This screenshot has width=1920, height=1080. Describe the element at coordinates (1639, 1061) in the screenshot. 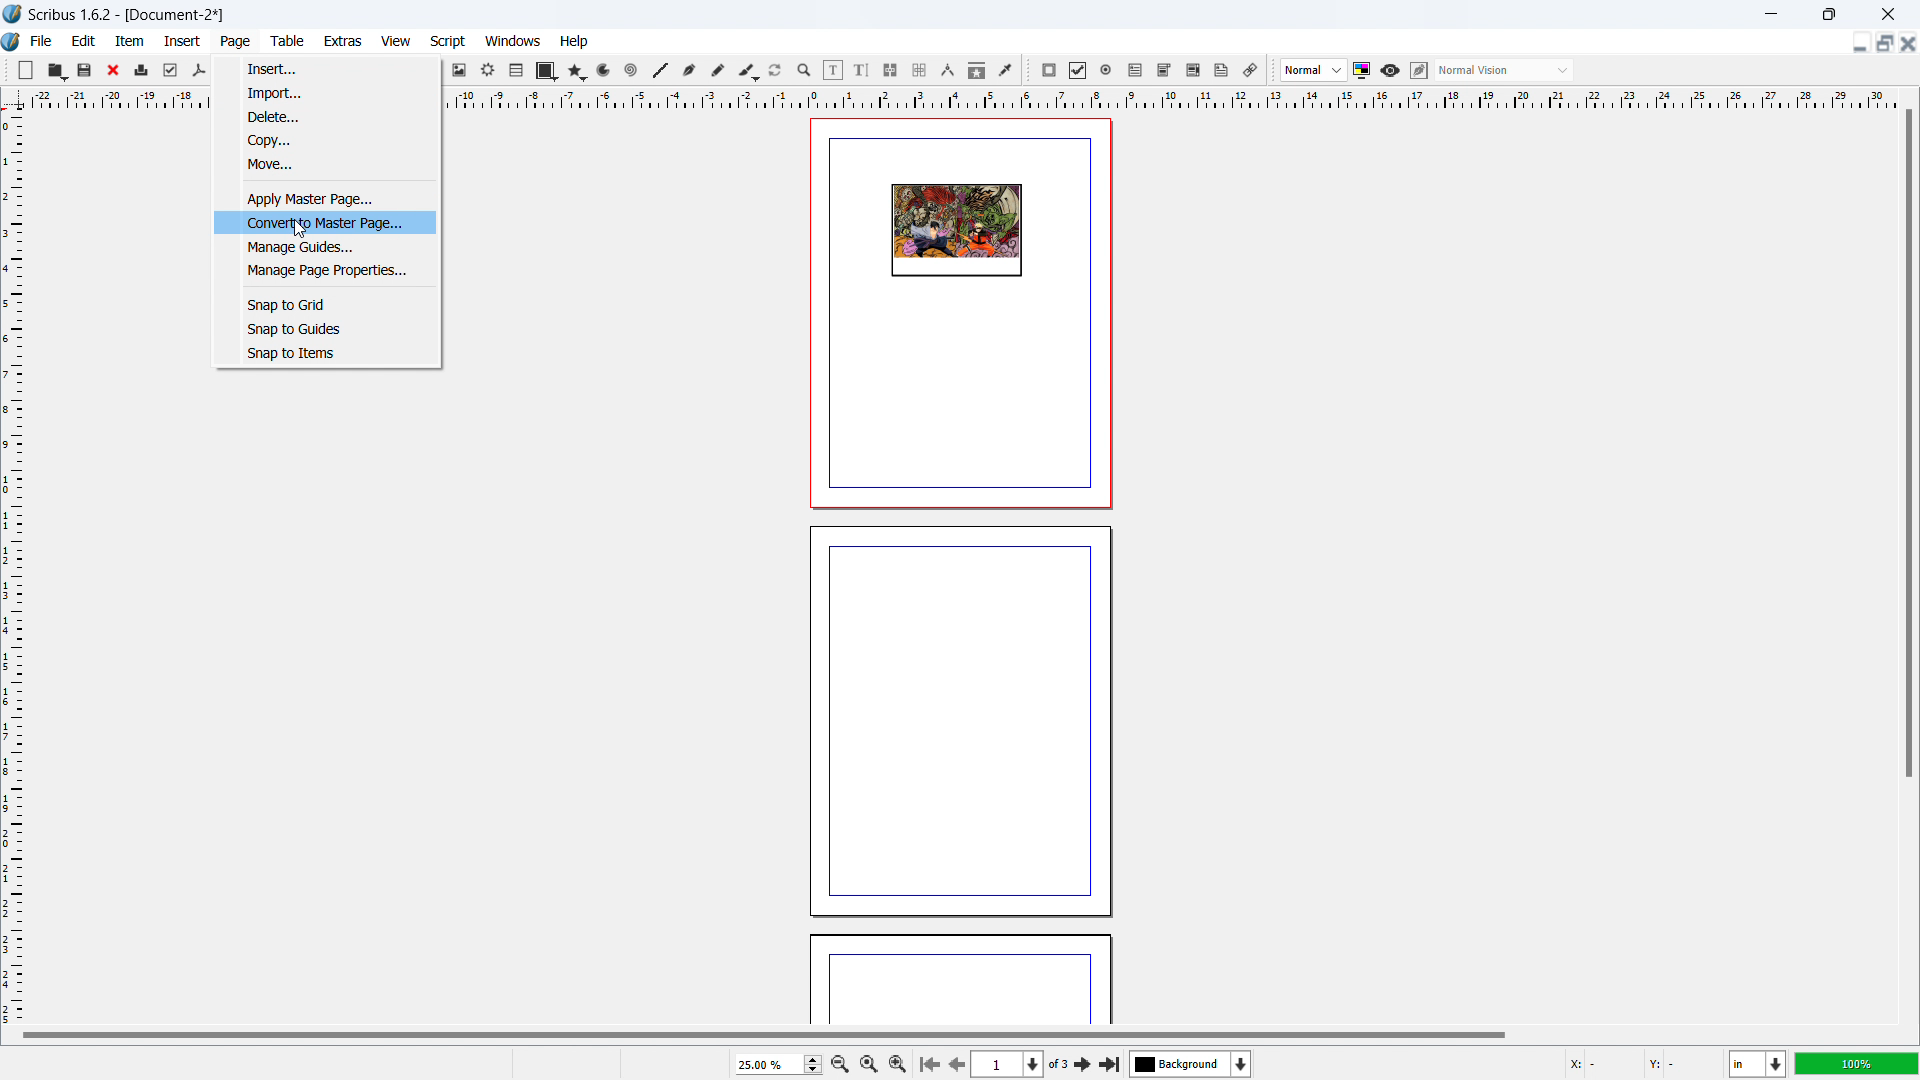

I see `cursor coordinate` at that location.